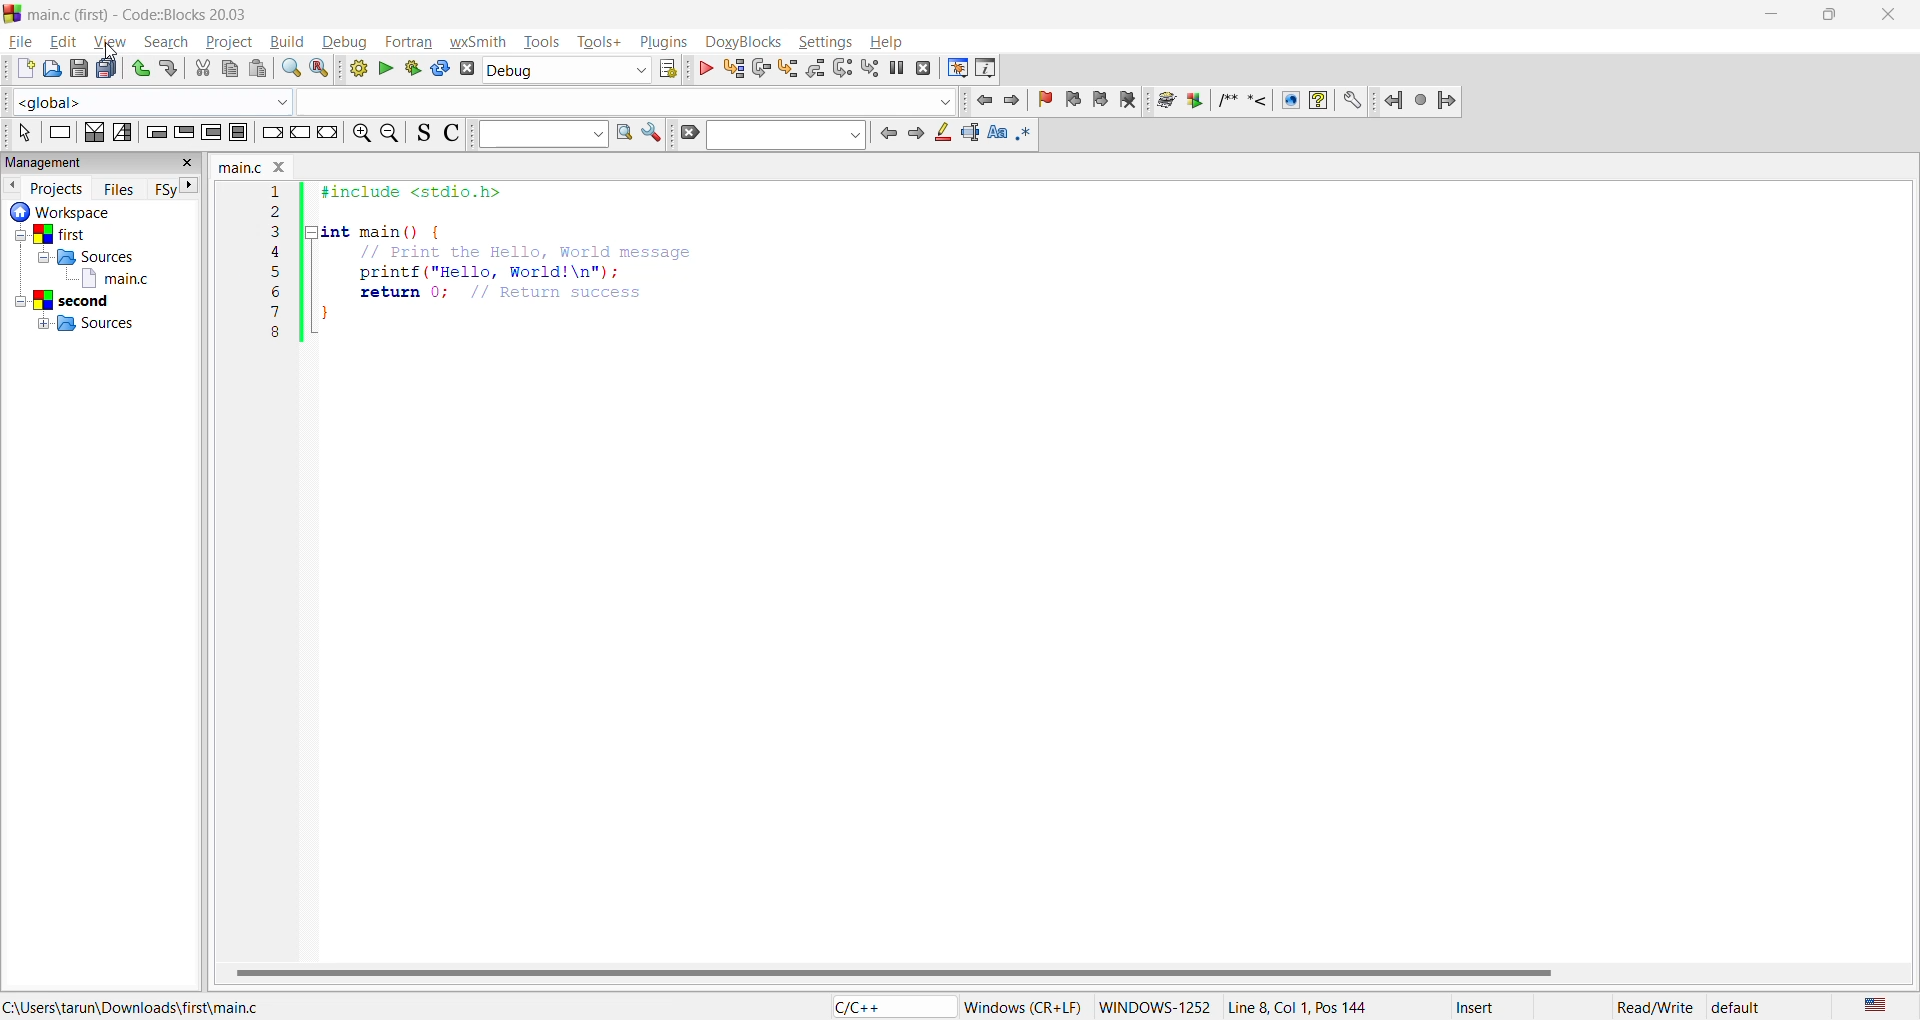  What do you see at coordinates (426, 133) in the screenshot?
I see `toggle source` at bounding box center [426, 133].